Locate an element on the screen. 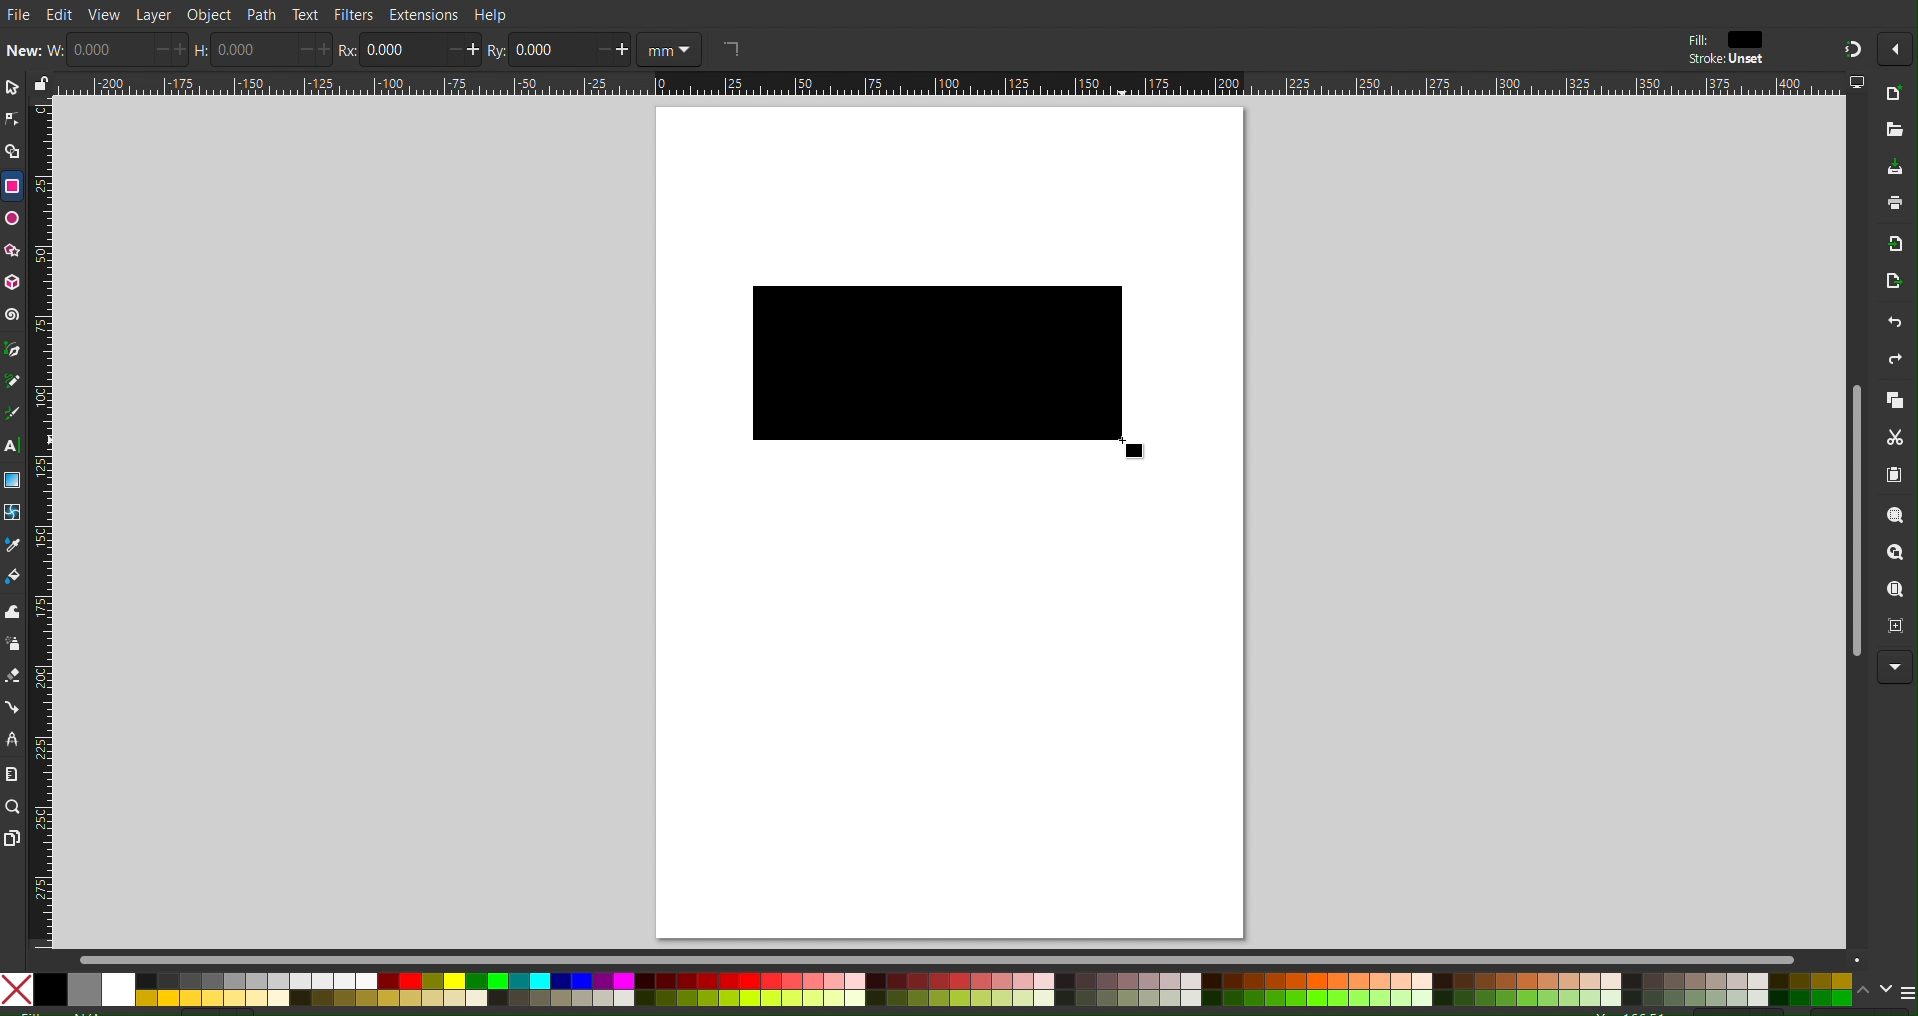 This screenshot has height=1016, width=1918. 0.000 is located at coordinates (401, 52).